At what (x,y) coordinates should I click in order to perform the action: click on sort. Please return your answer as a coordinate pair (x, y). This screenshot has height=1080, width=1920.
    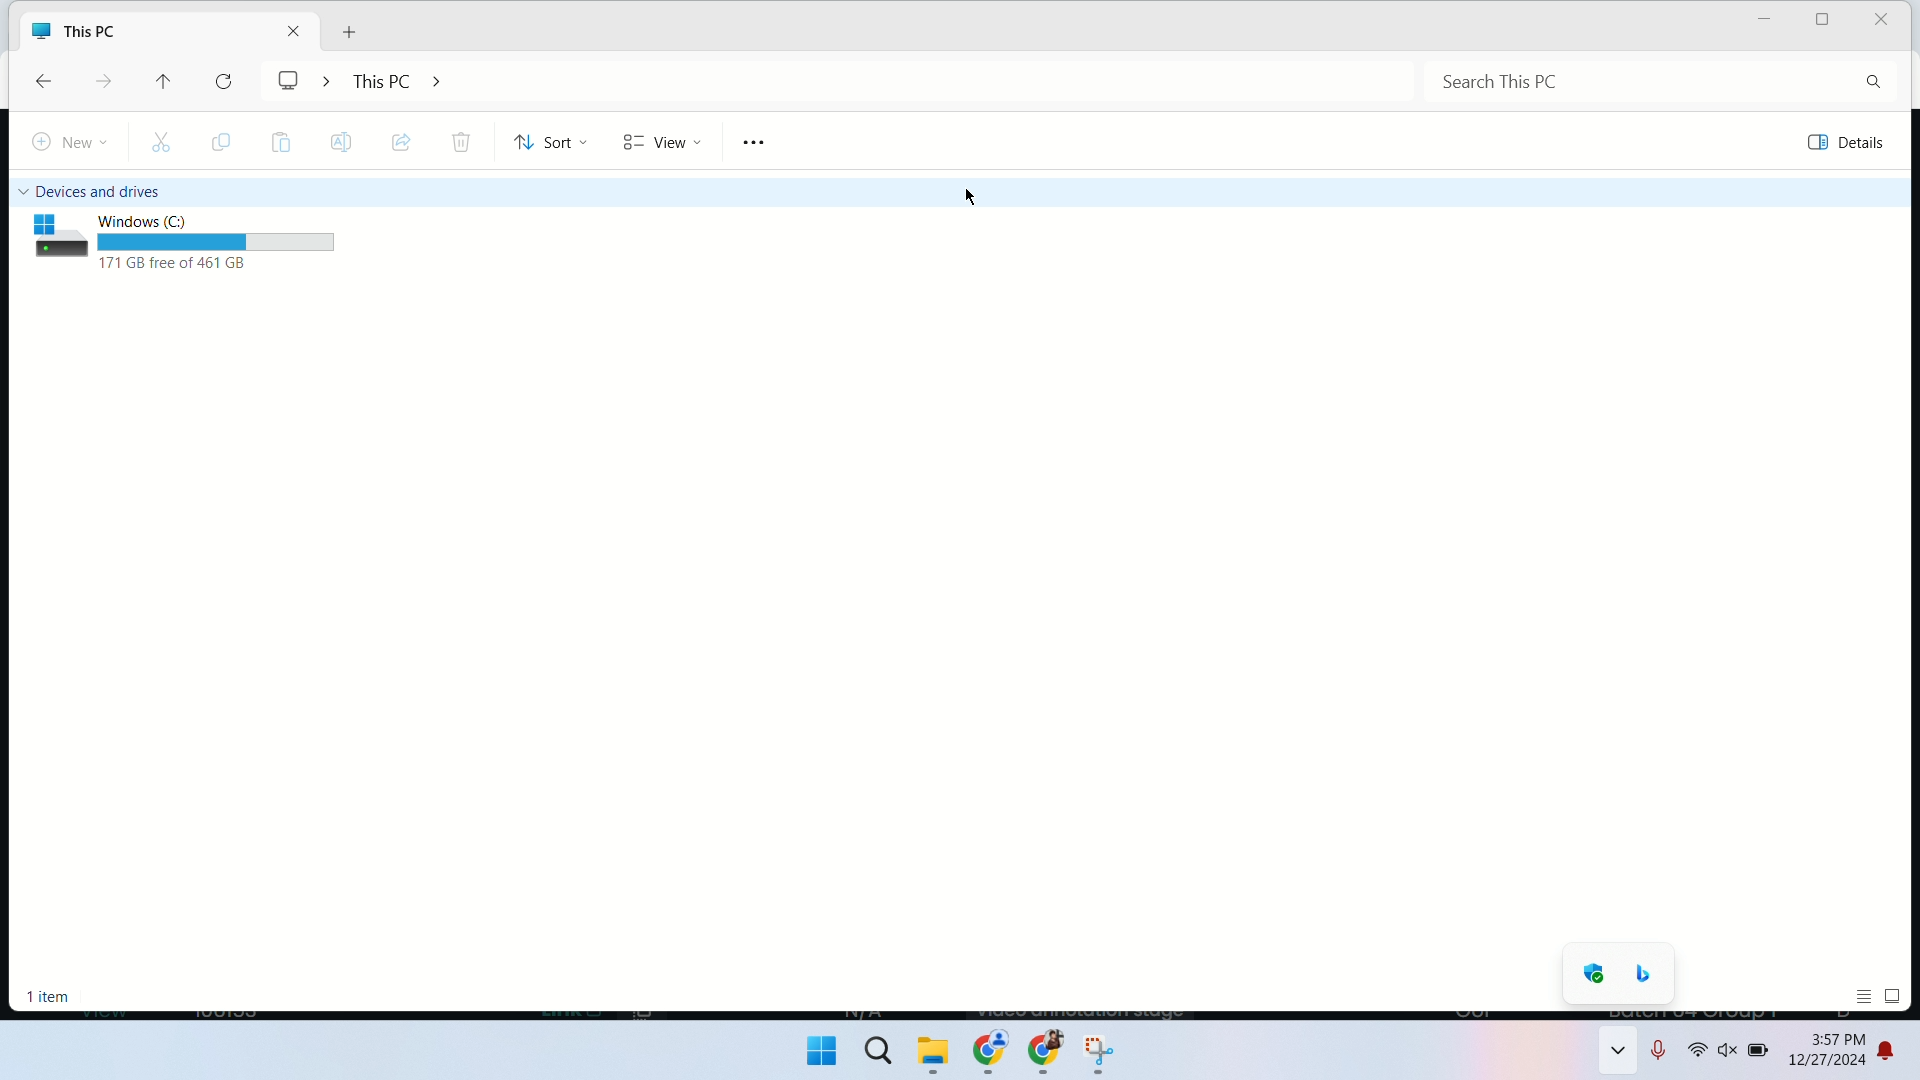
    Looking at the image, I should click on (556, 144).